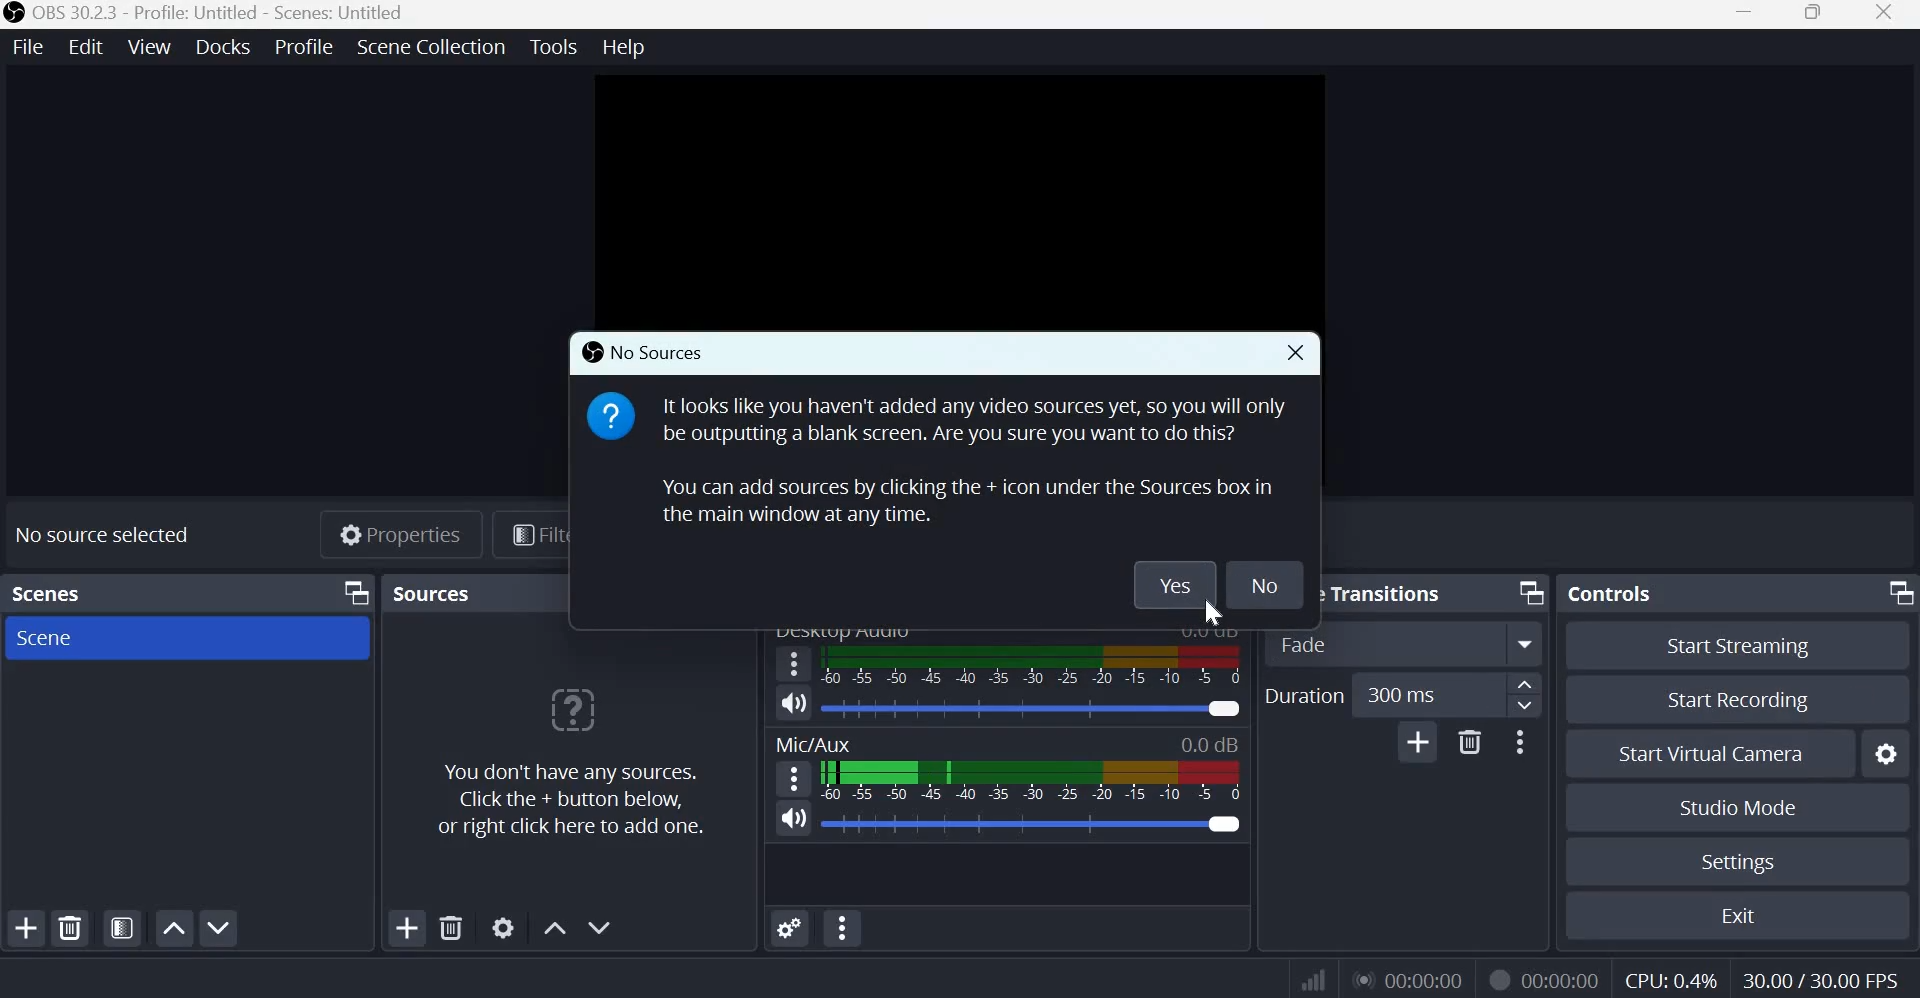  I want to click on Studio mode, so click(1736, 807).